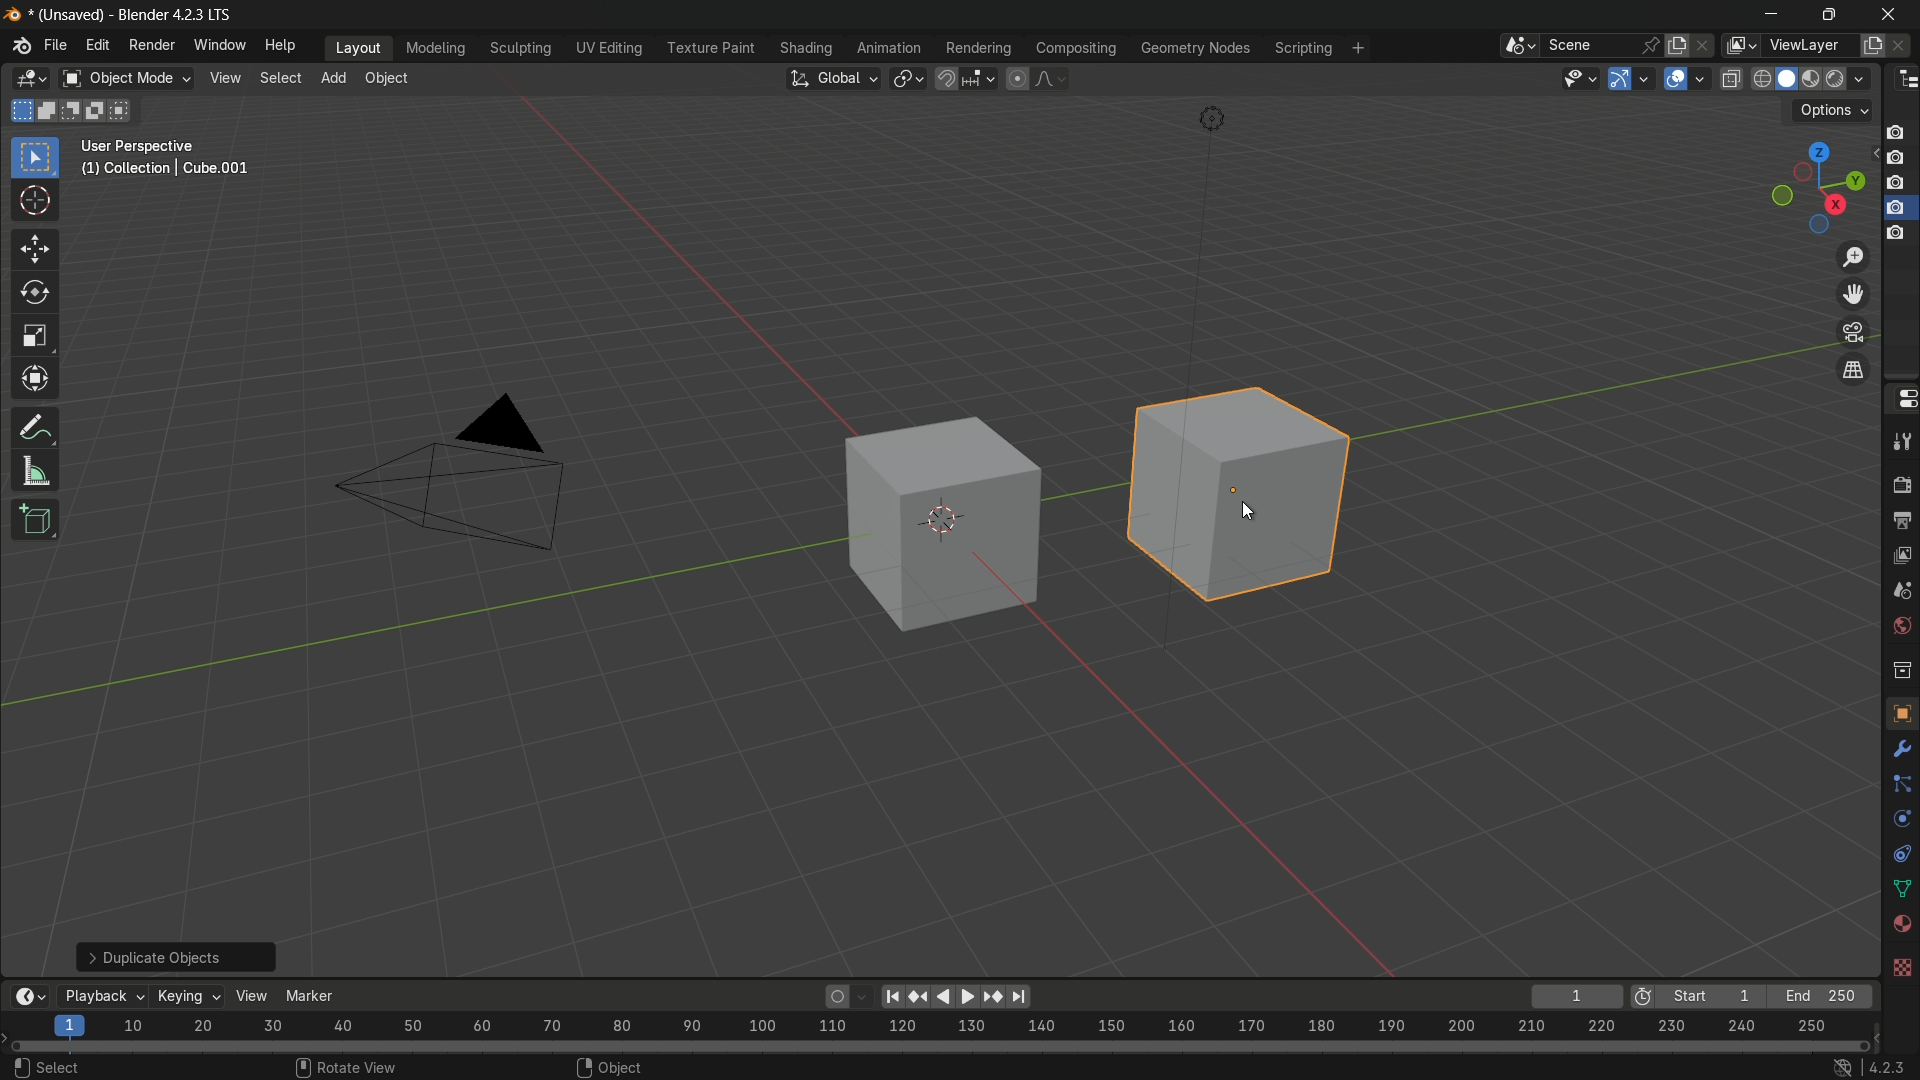 Image resolution: width=1920 pixels, height=1080 pixels. What do you see at coordinates (188, 995) in the screenshot?
I see `keying` at bounding box center [188, 995].